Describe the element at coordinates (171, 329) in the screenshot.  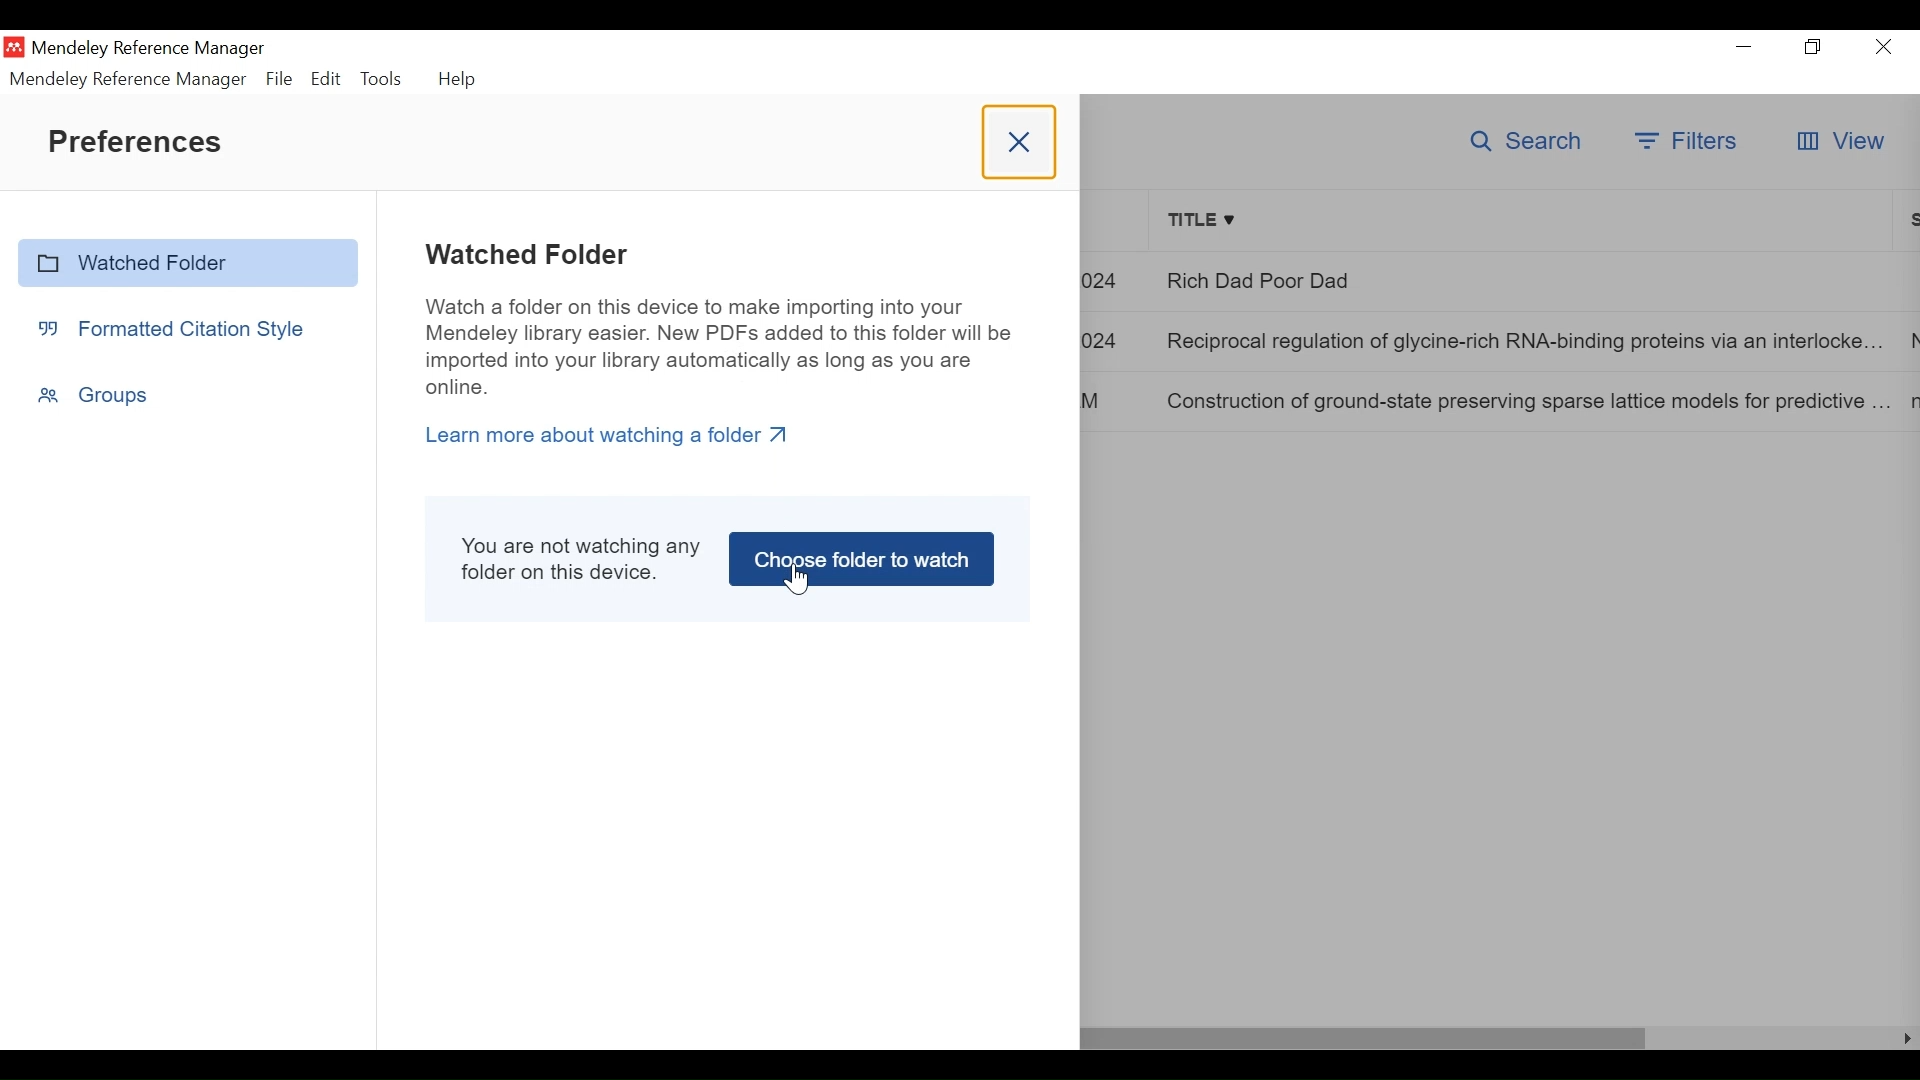
I see `Formatted Citation Style` at that location.